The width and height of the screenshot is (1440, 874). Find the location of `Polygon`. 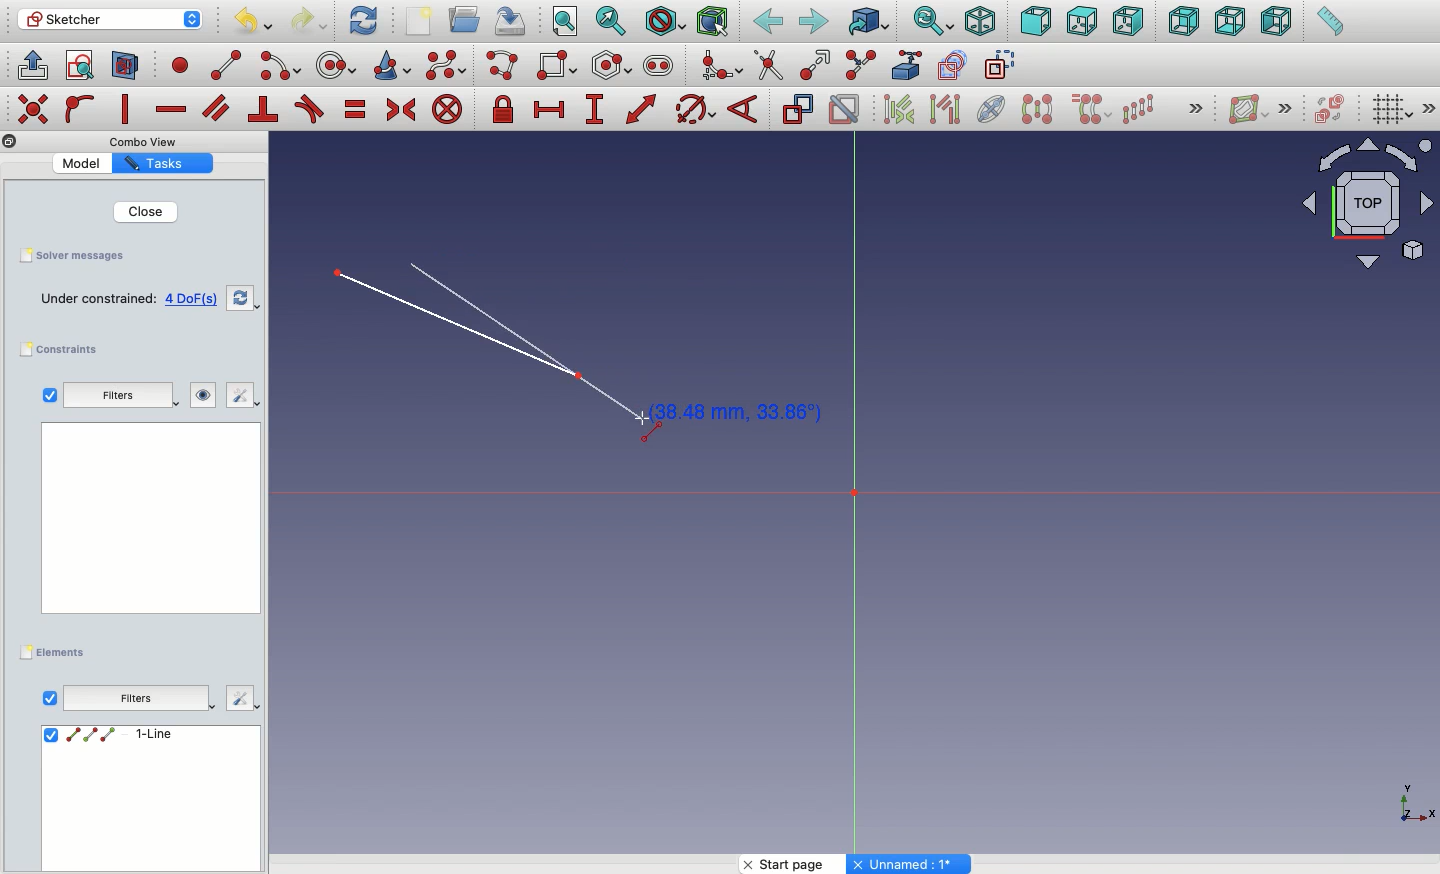

Polygon is located at coordinates (613, 66).